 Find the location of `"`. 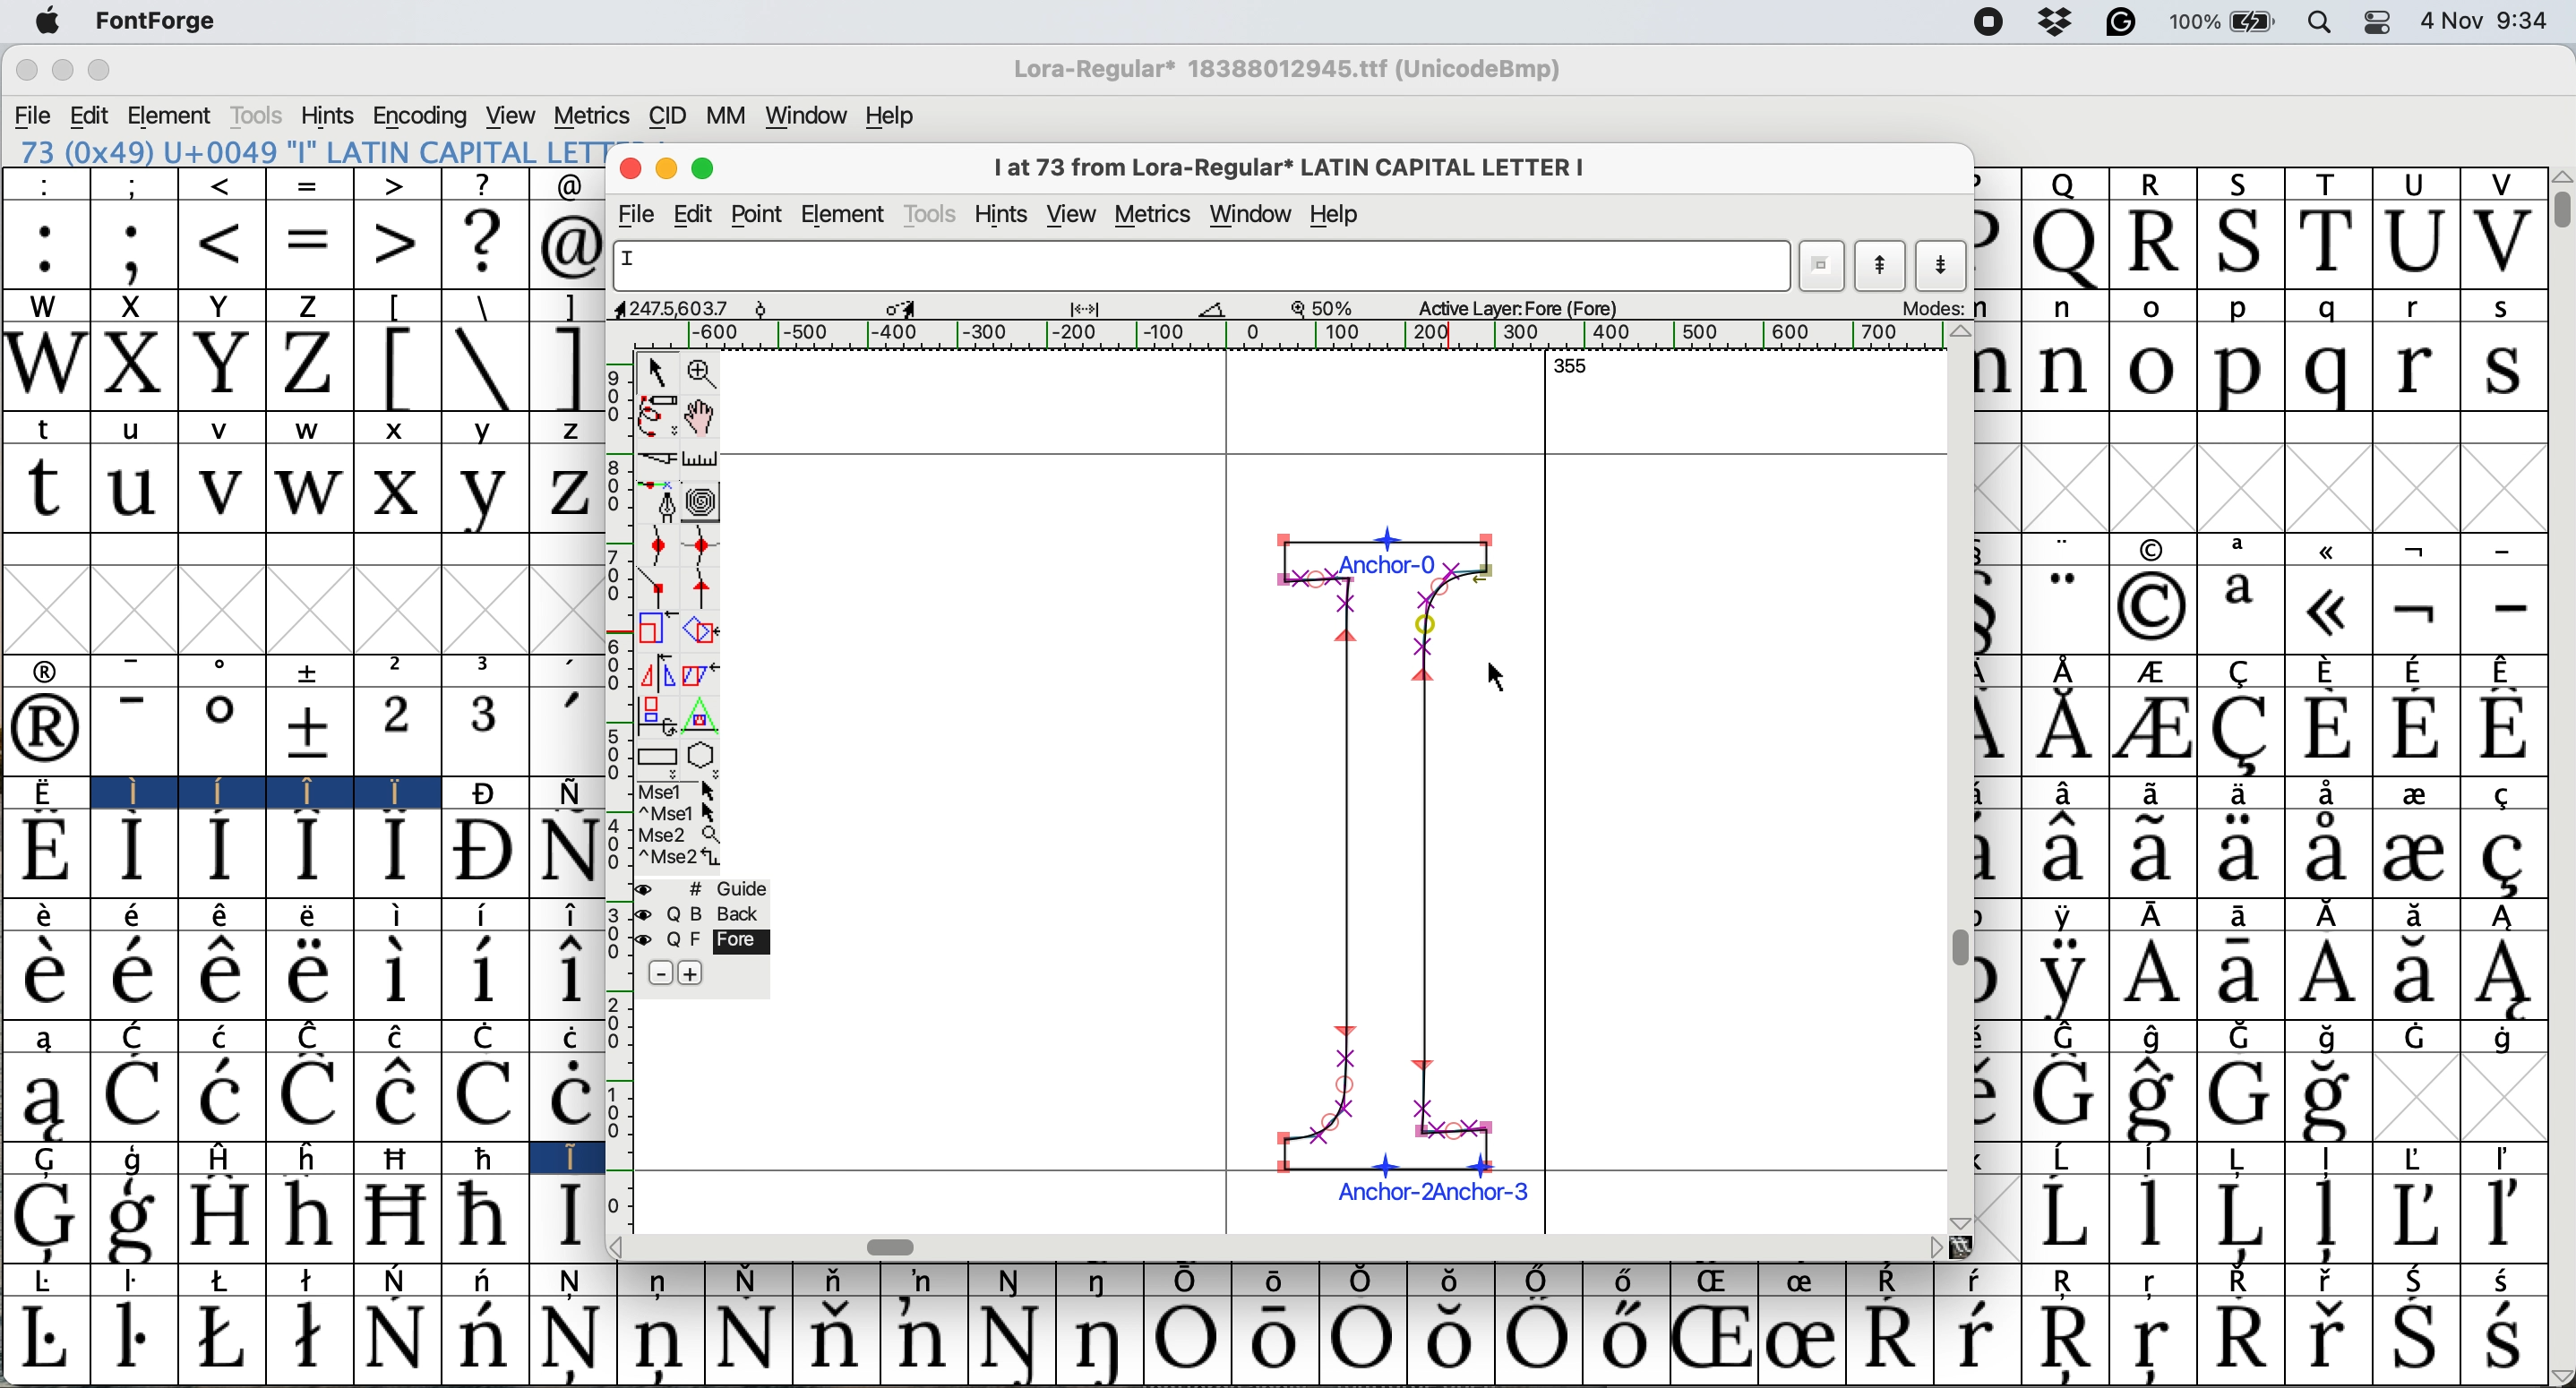

" is located at coordinates (2061, 607).